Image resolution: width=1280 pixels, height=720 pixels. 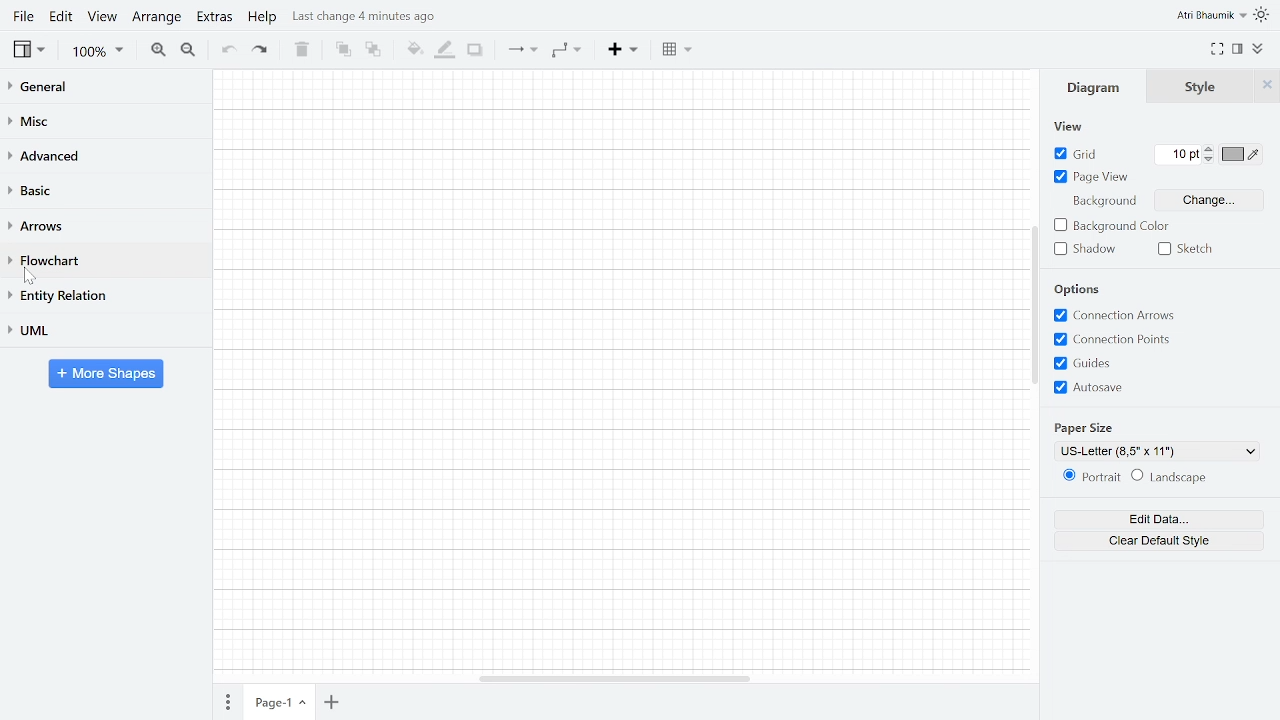 I want to click on Grid , so click(x=1079, y=153).